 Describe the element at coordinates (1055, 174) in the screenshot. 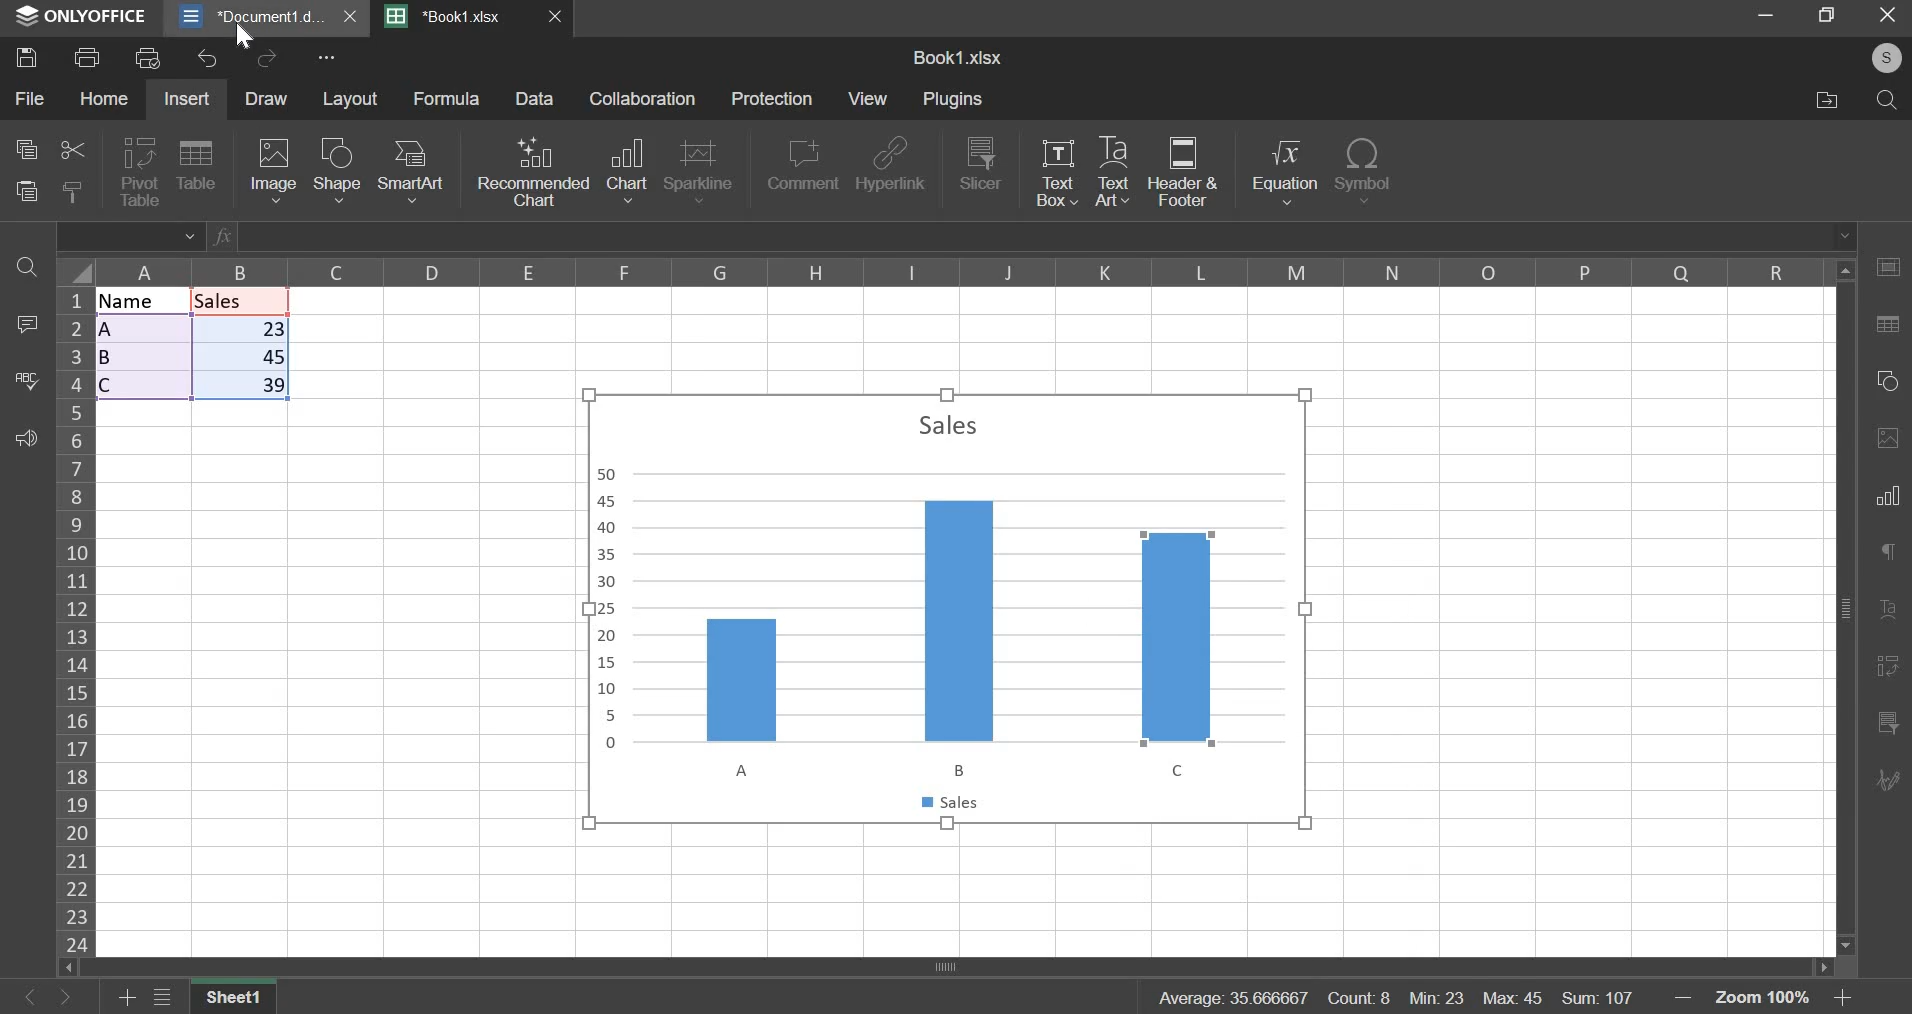

I see `text box` at that location.